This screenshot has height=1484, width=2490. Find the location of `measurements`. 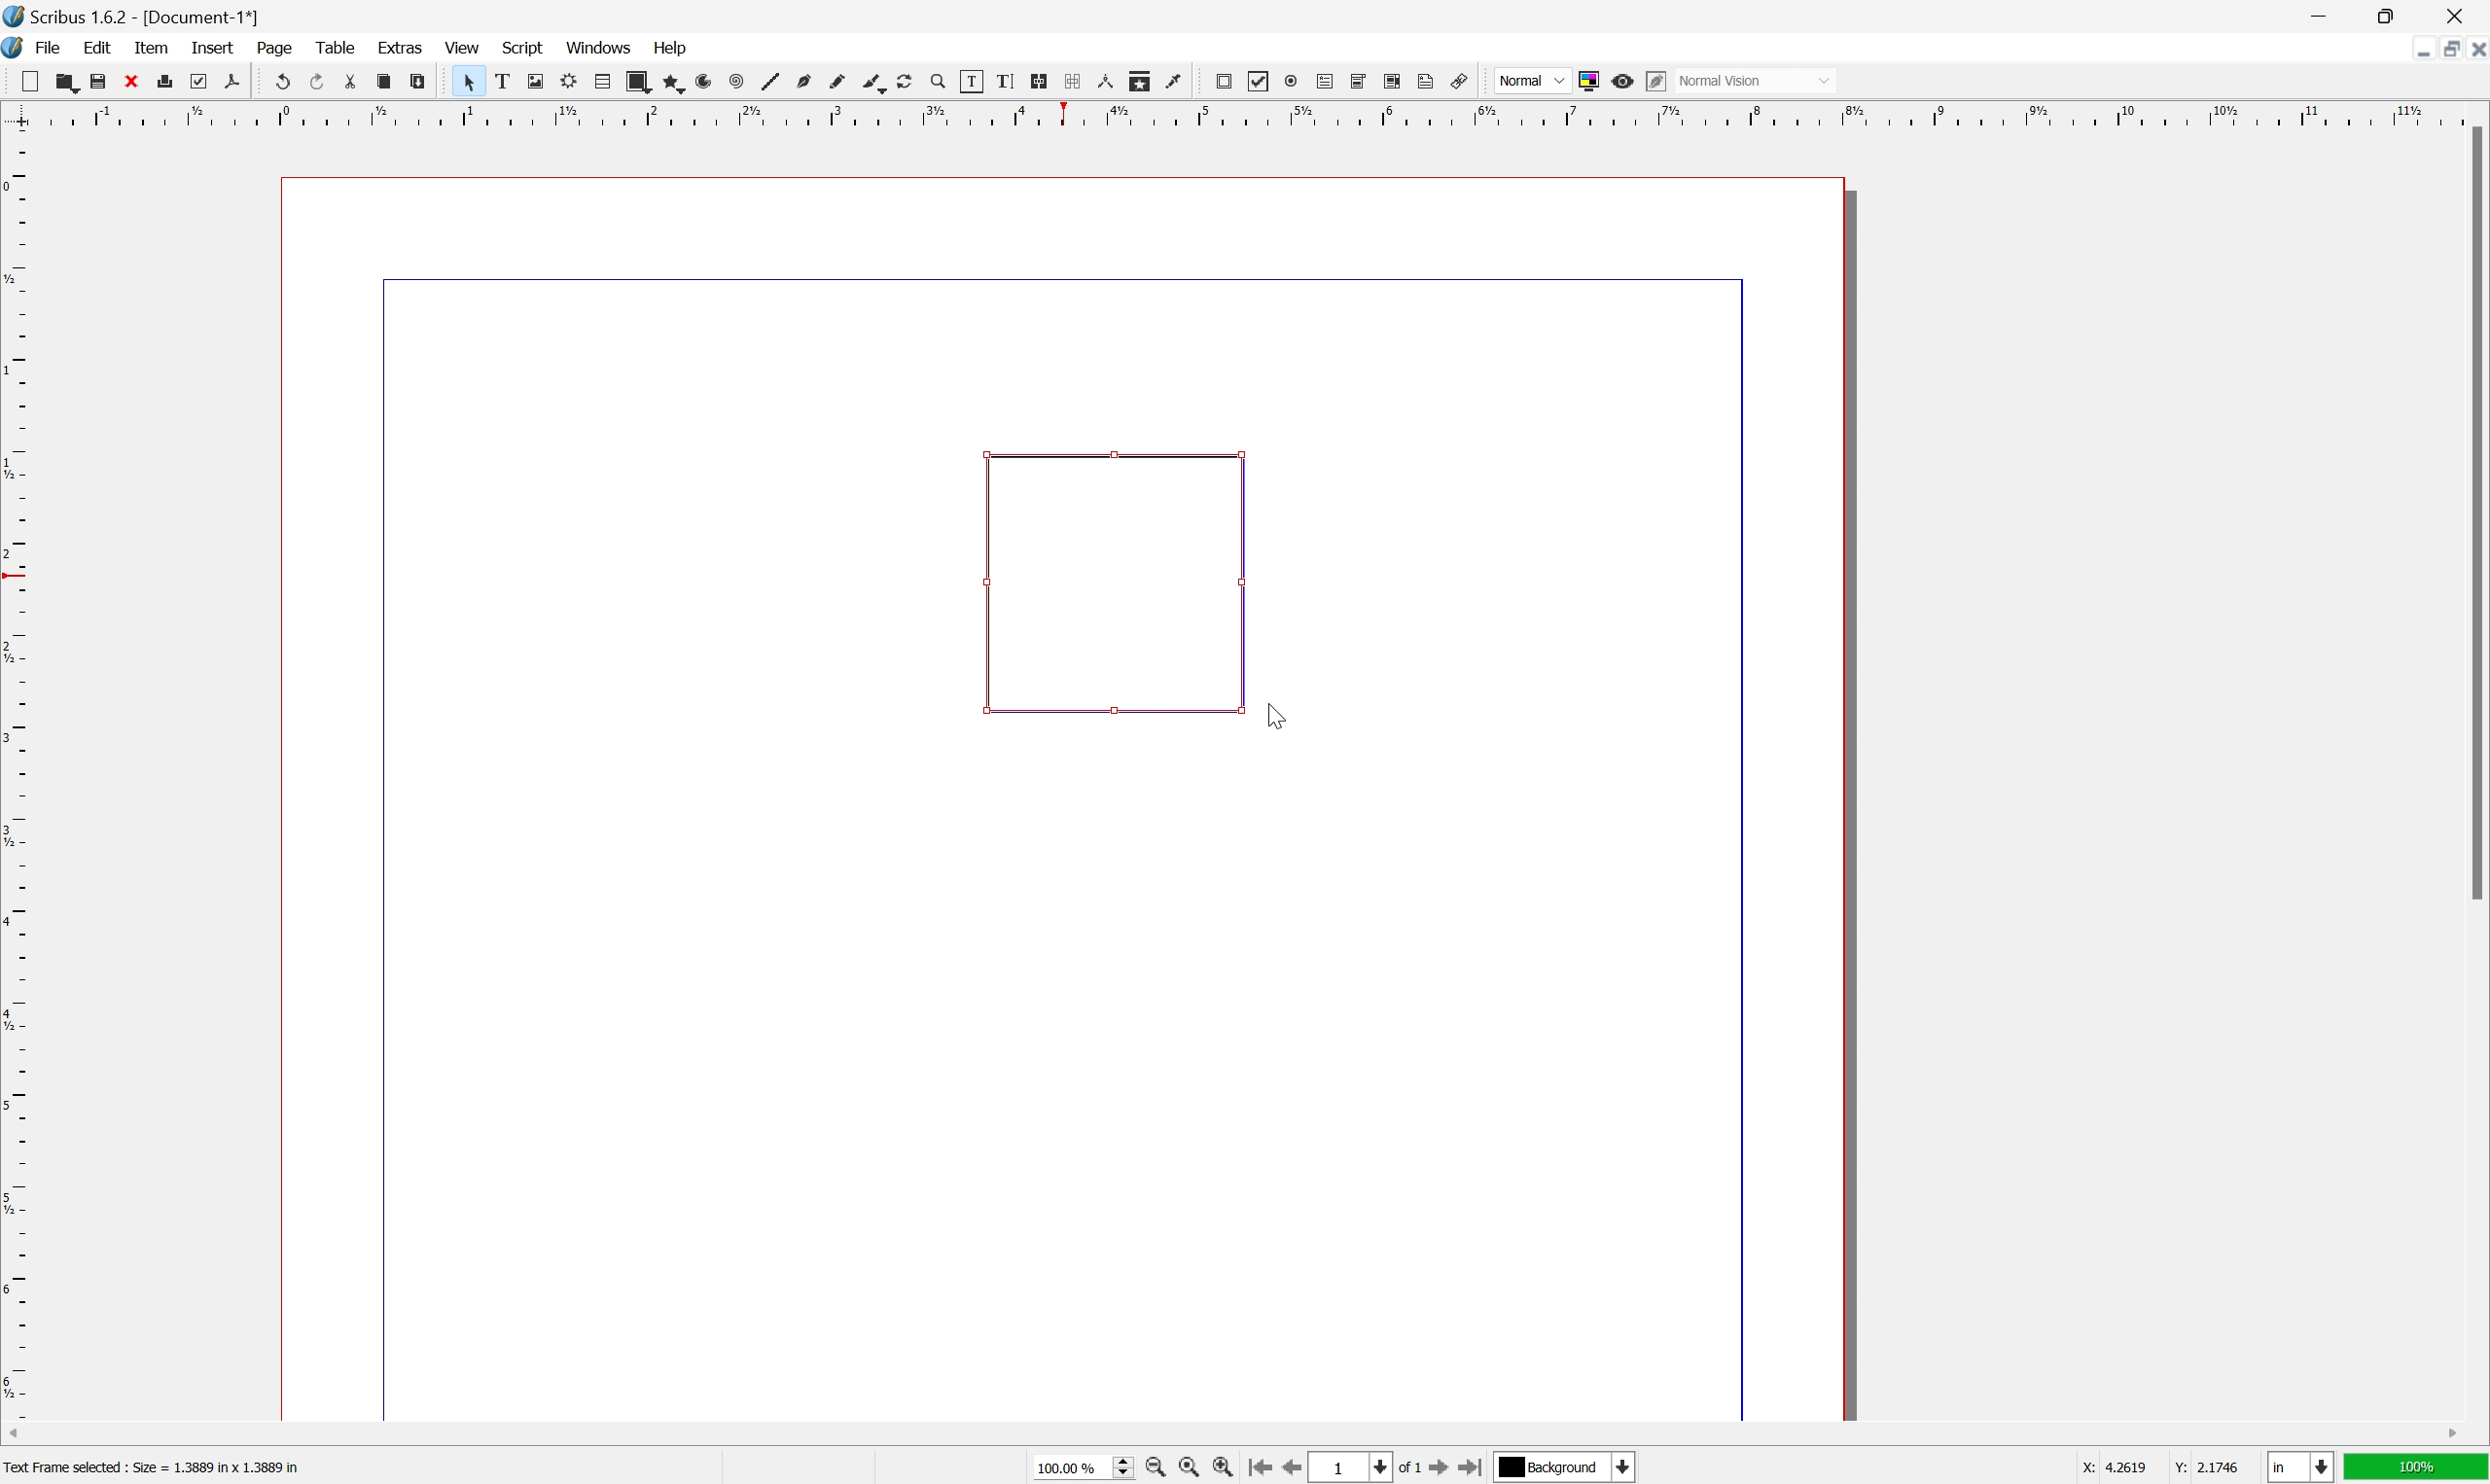

measurements is located at coordinates (1105, 81).